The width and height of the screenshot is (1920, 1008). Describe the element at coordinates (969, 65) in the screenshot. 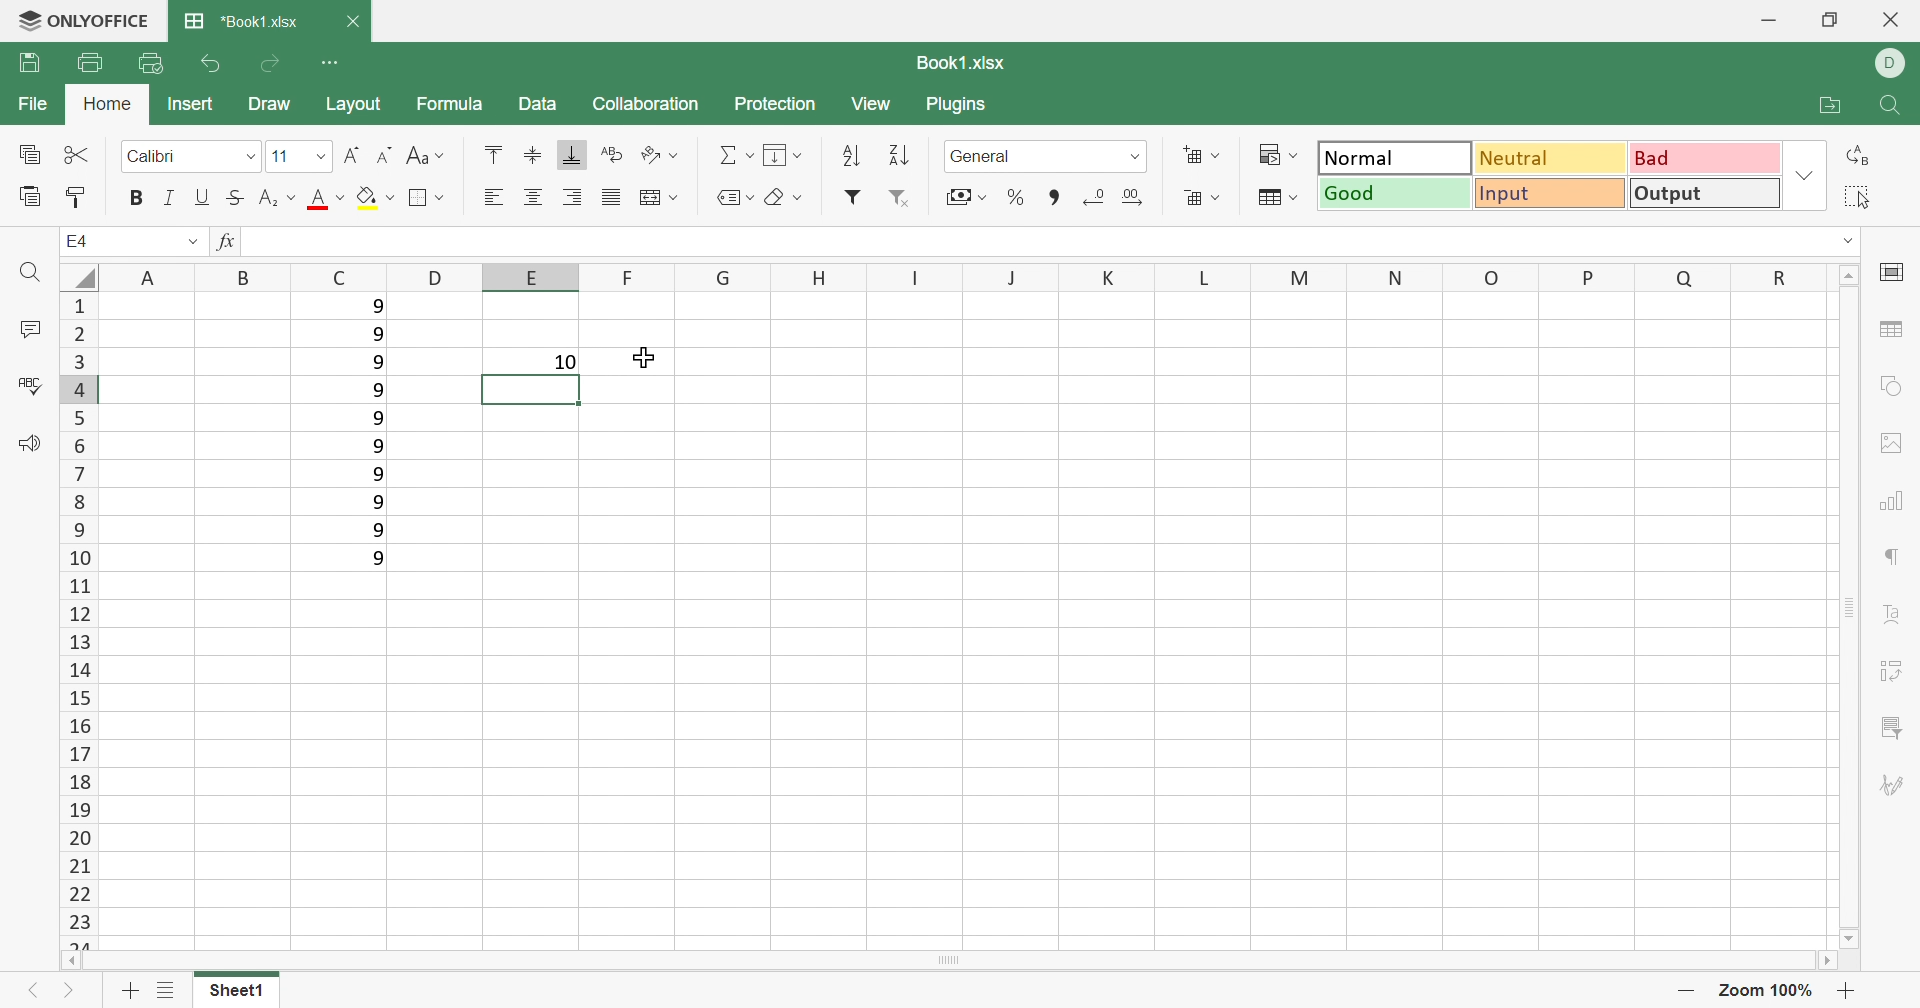

I see `Book1.xlsx` at that location.